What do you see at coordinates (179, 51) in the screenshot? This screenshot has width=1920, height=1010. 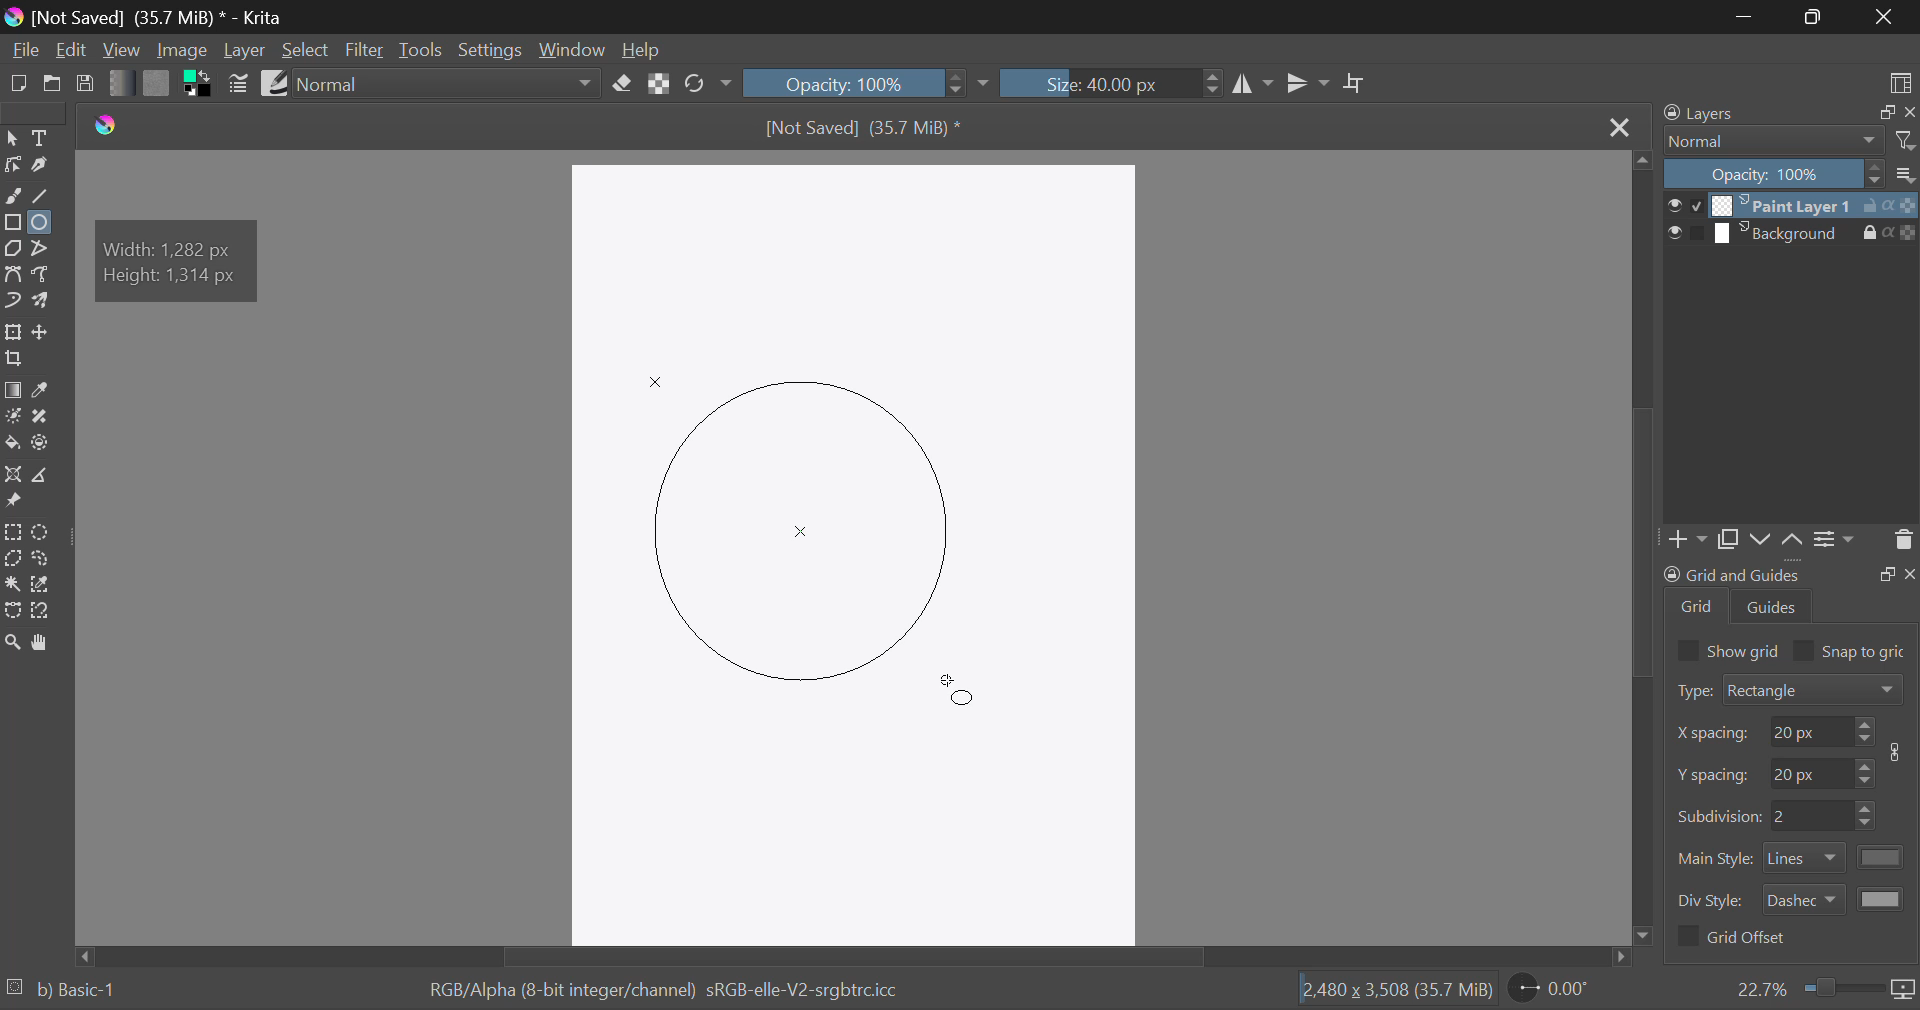 I see `Image` at bounding box center [179, 51].